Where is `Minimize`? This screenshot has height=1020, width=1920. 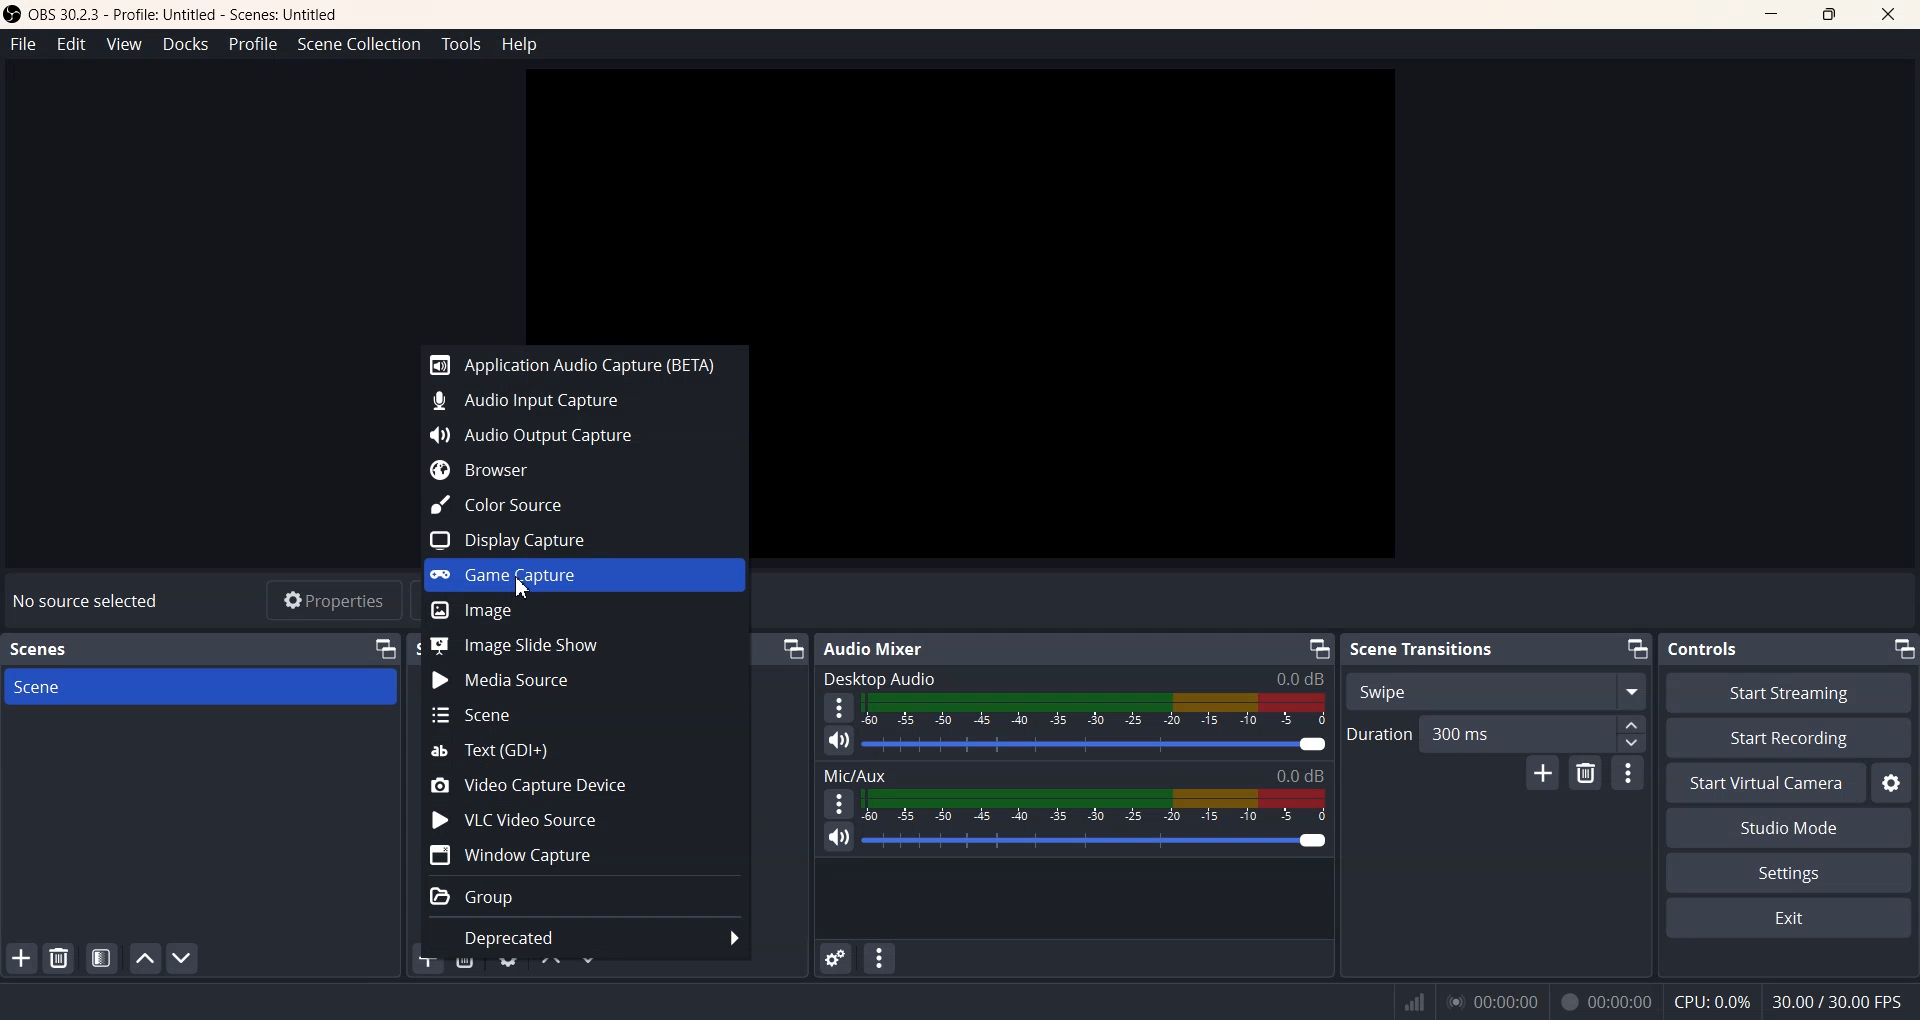 Minimize is located at coordinates (1636, 649).